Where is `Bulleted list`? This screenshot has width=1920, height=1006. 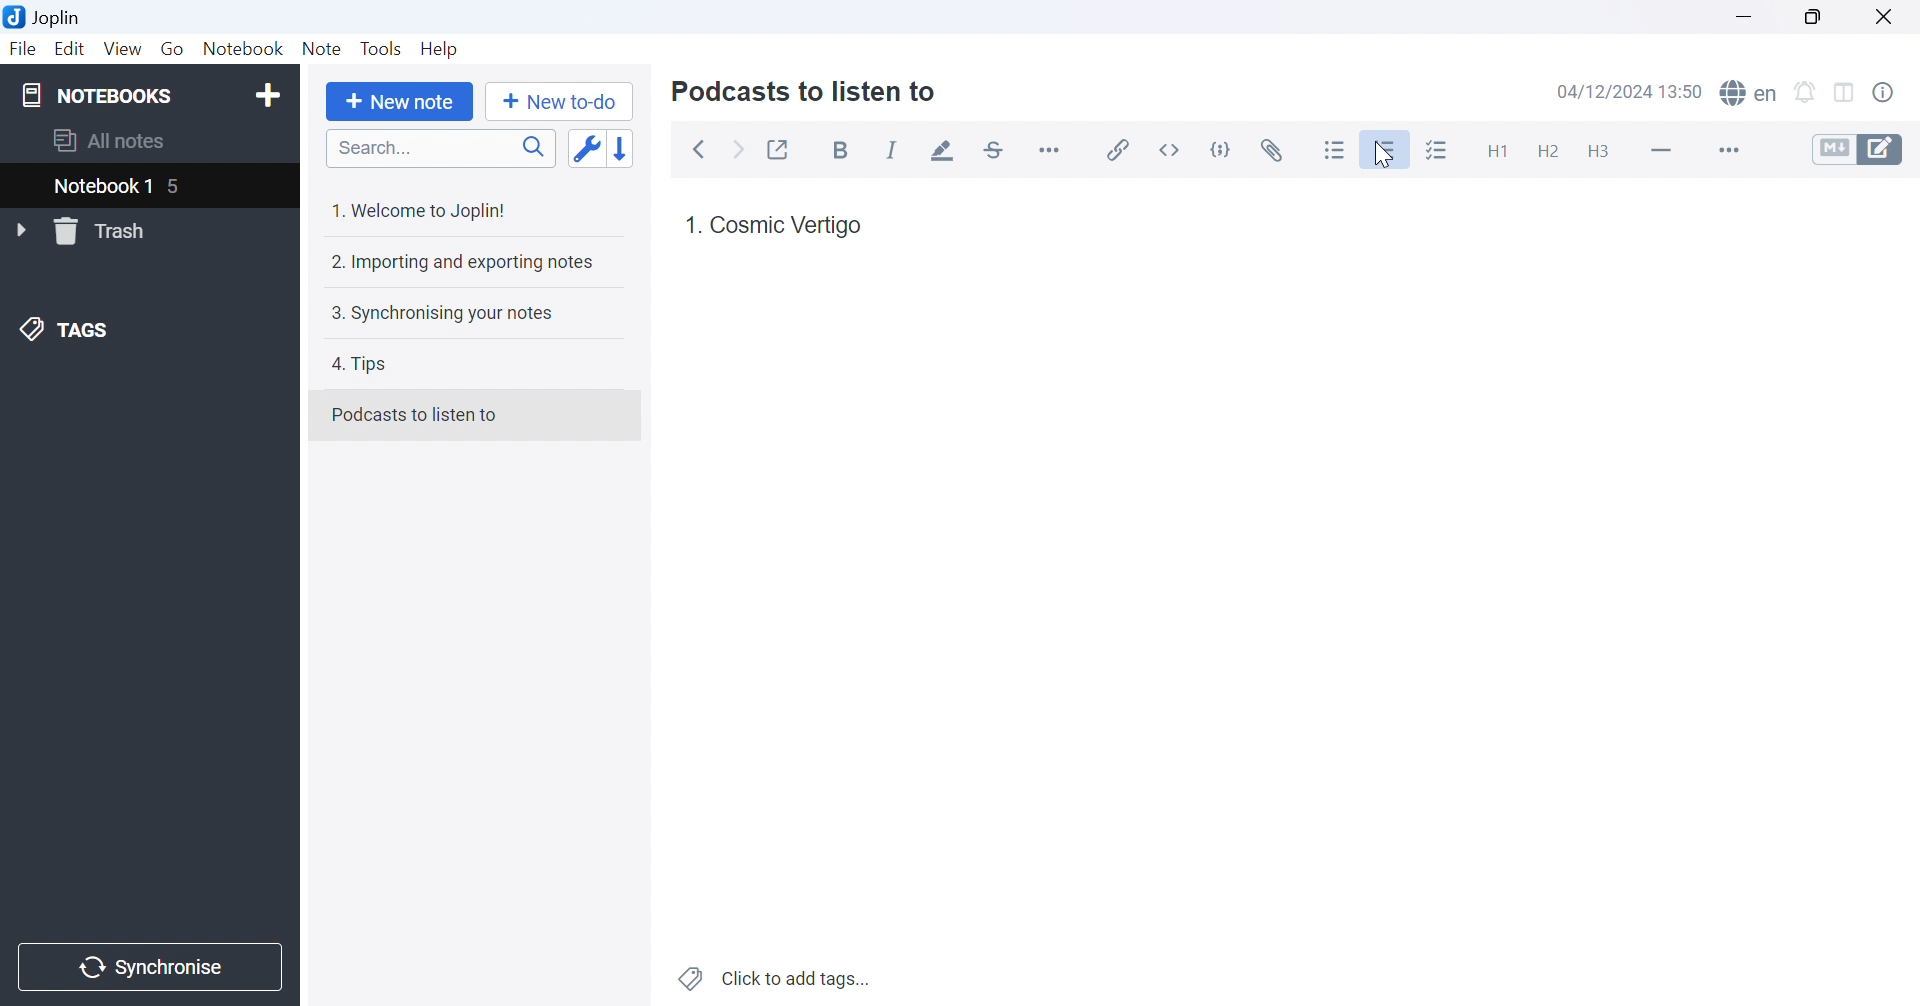
Bulleted list is located at coordinates (1336, 149).